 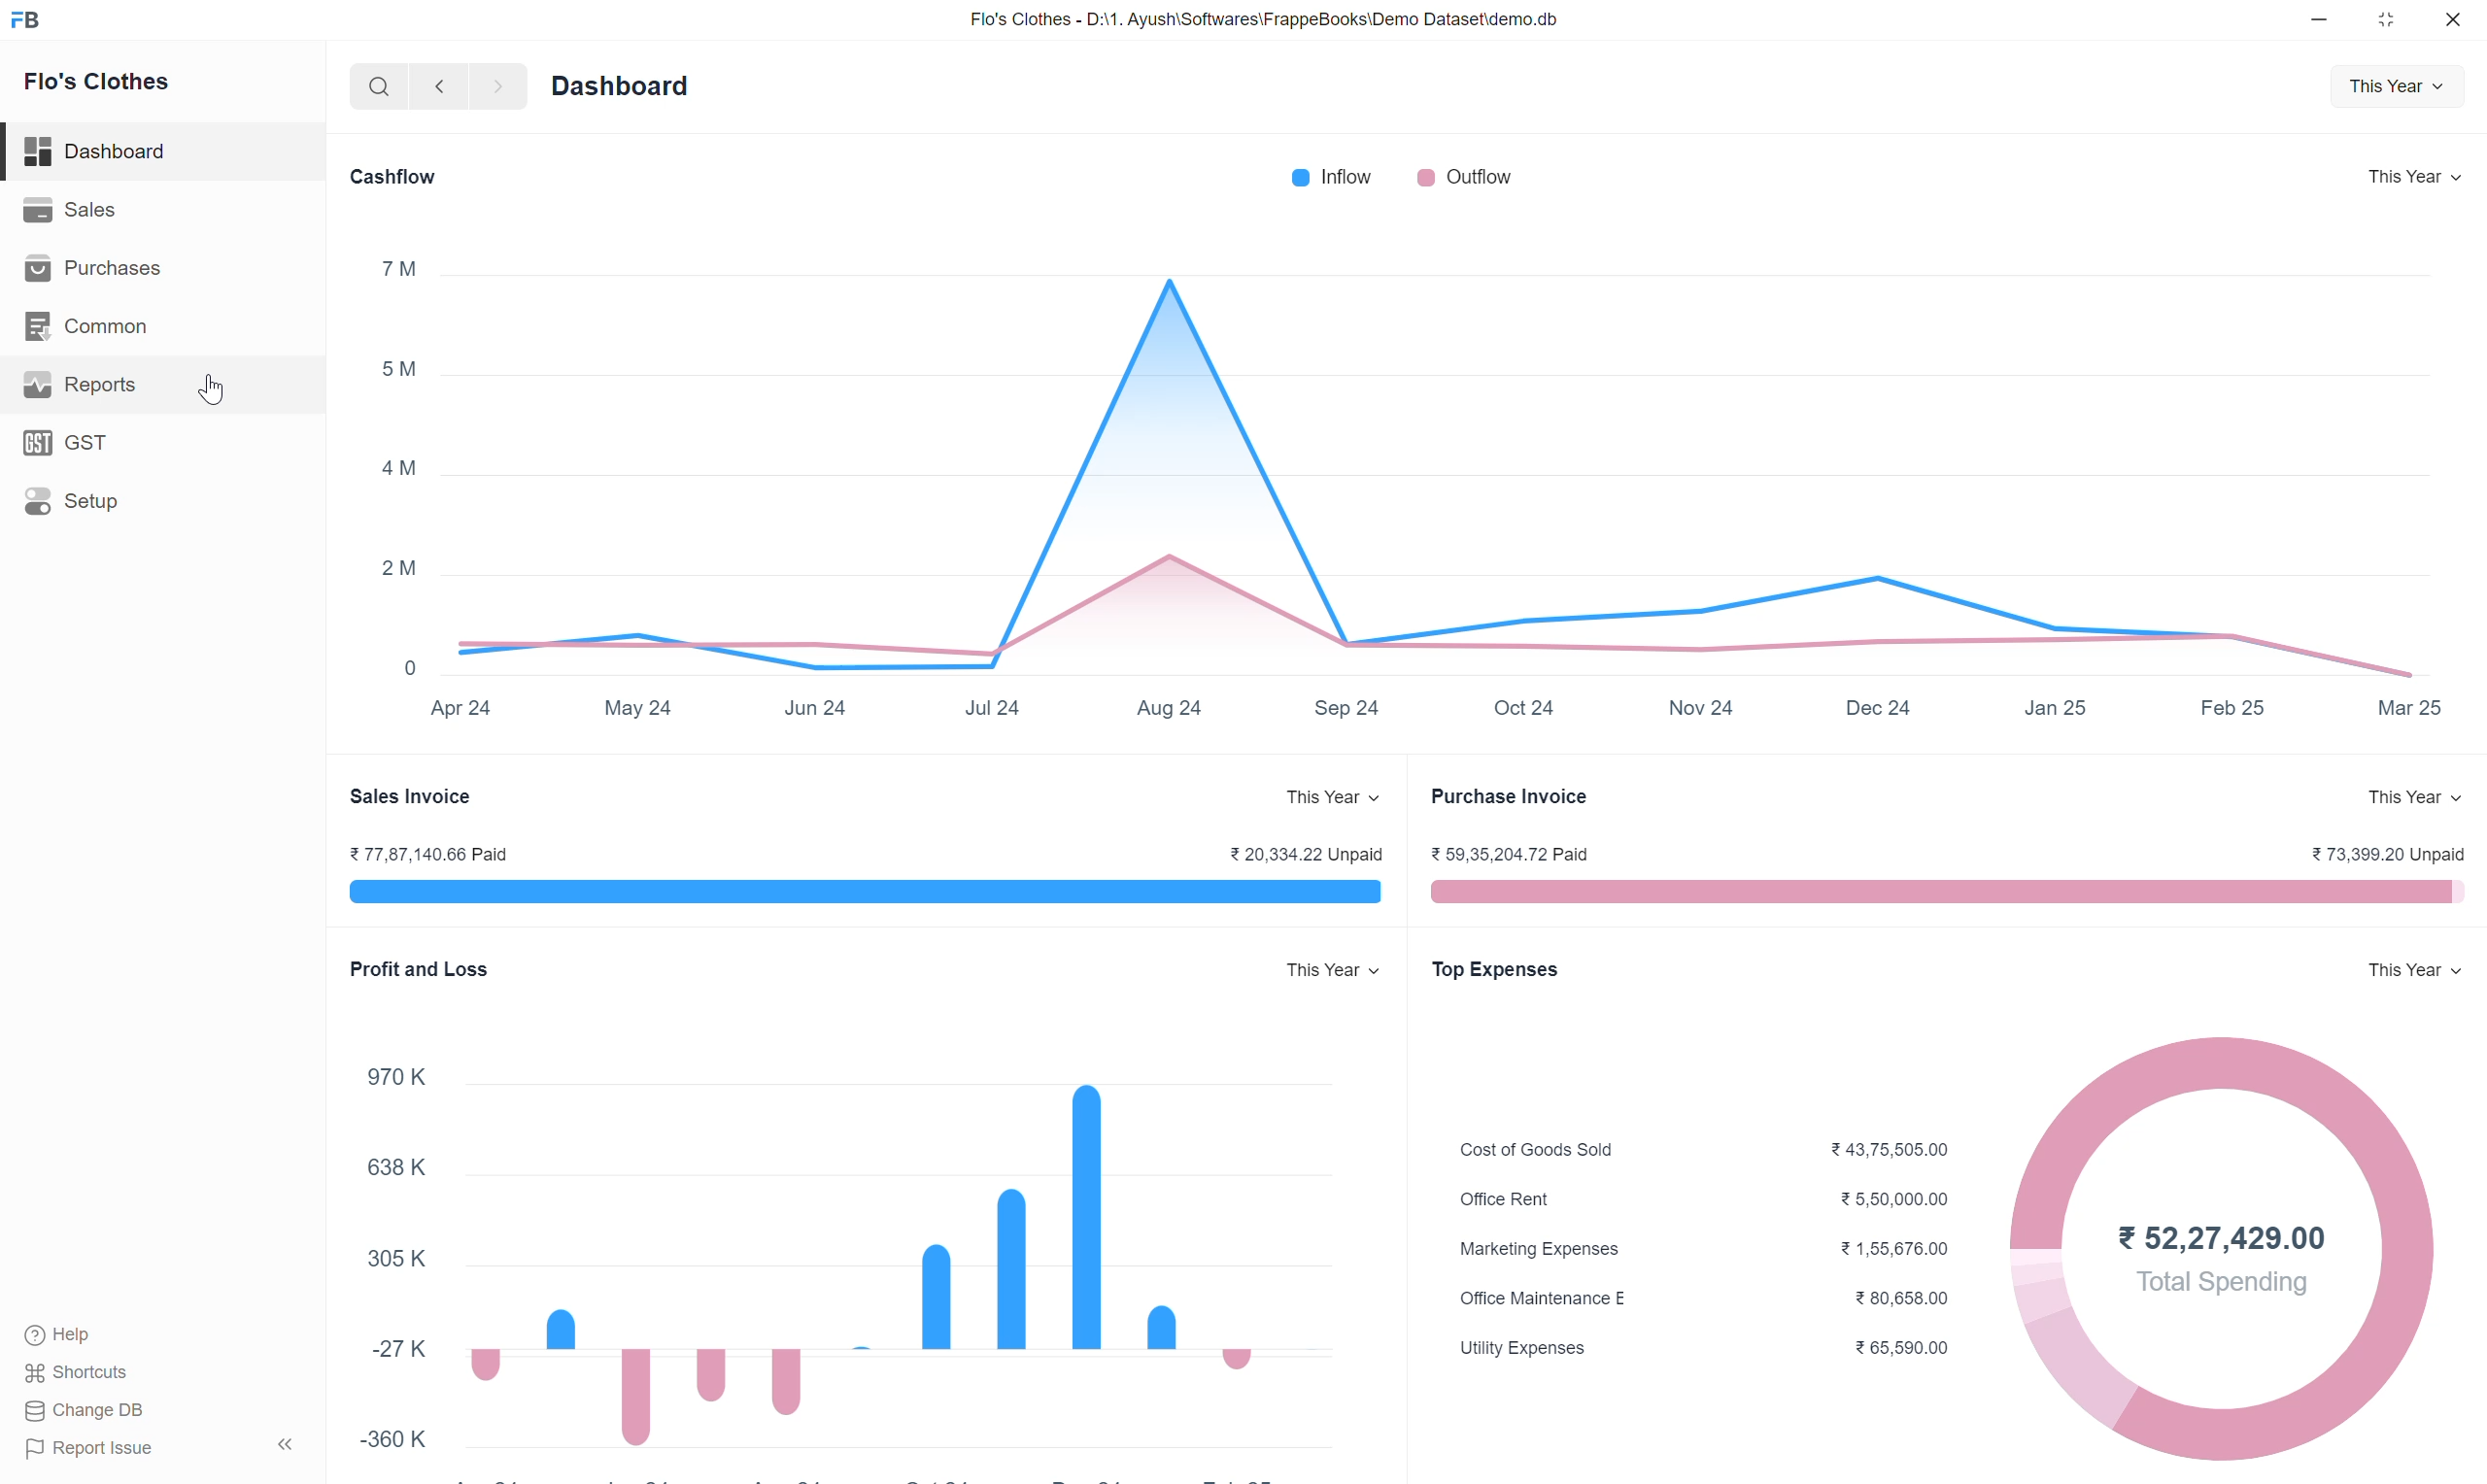 What do you see at coordinates (107, 1411) in the screenshot?
I see `change DB` at bounding box center [107, 1411].